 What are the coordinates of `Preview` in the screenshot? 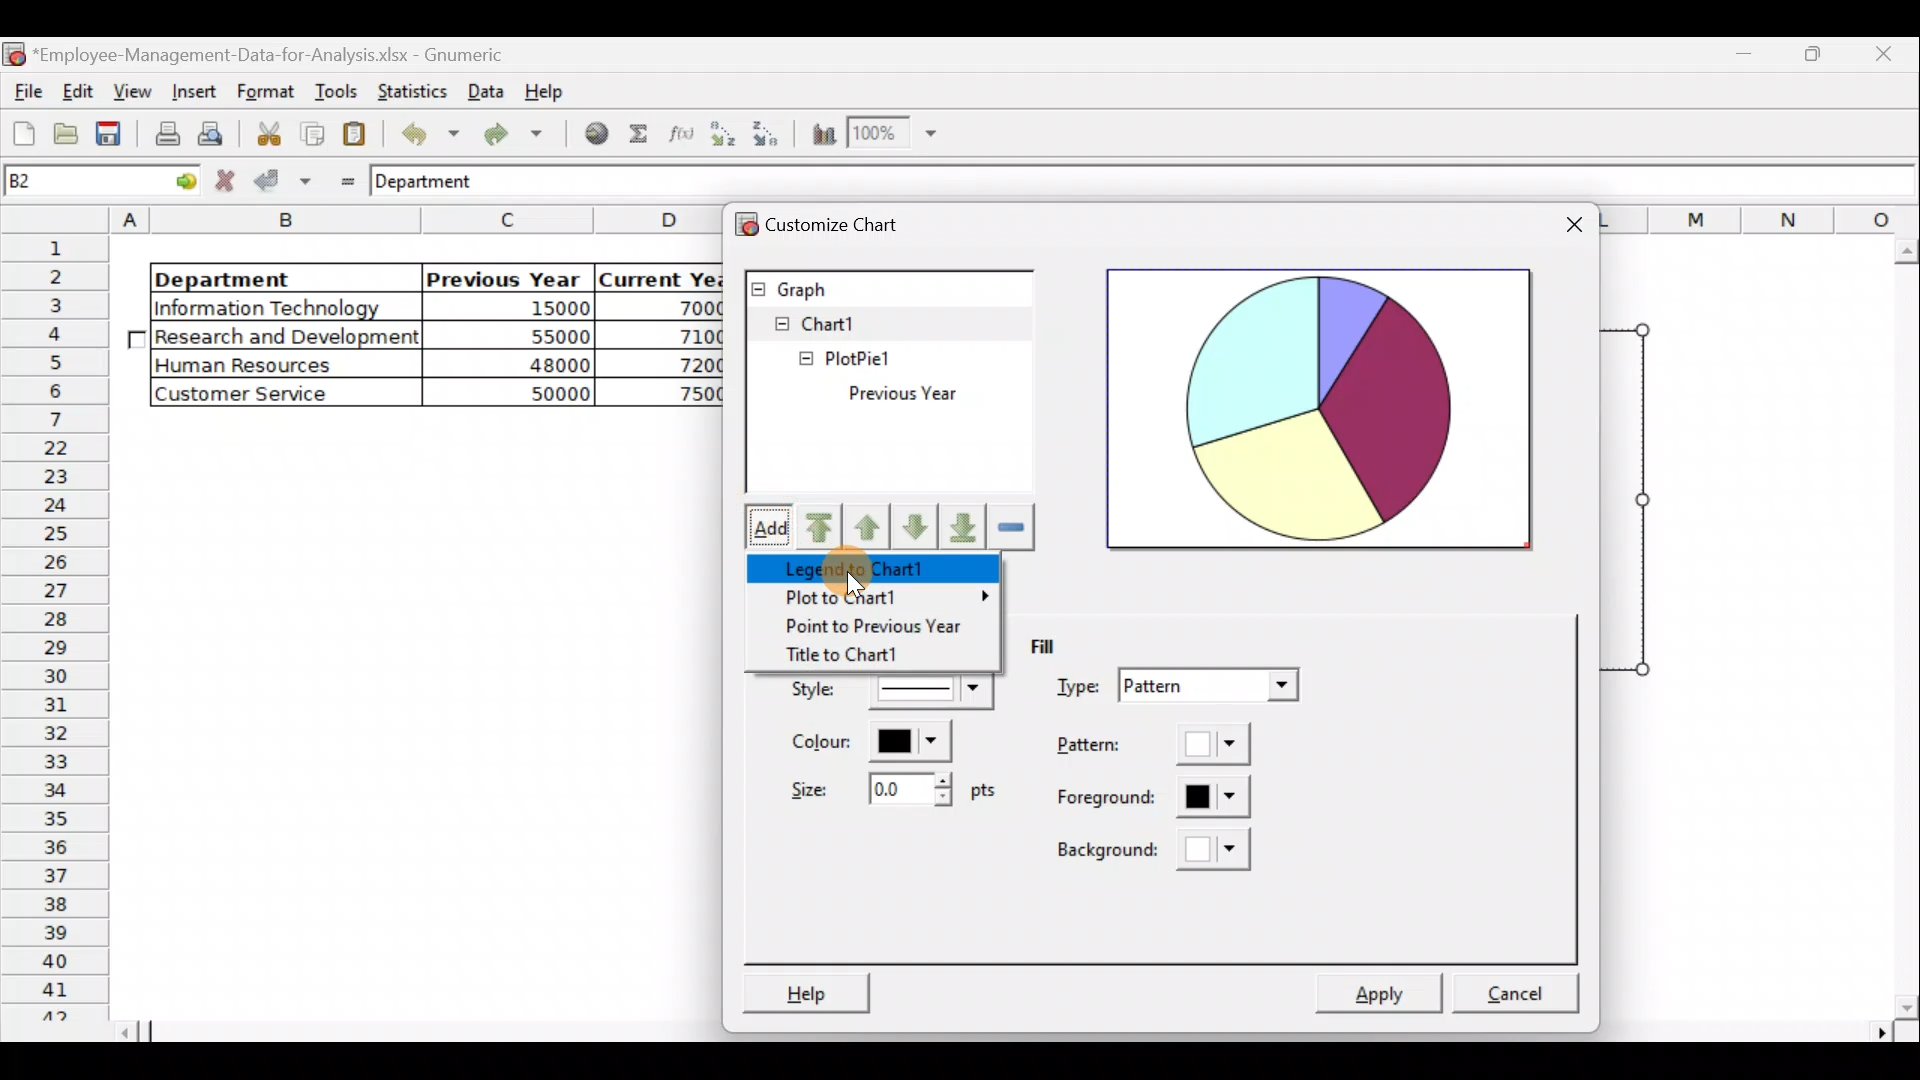 It's located at (1321, 407).